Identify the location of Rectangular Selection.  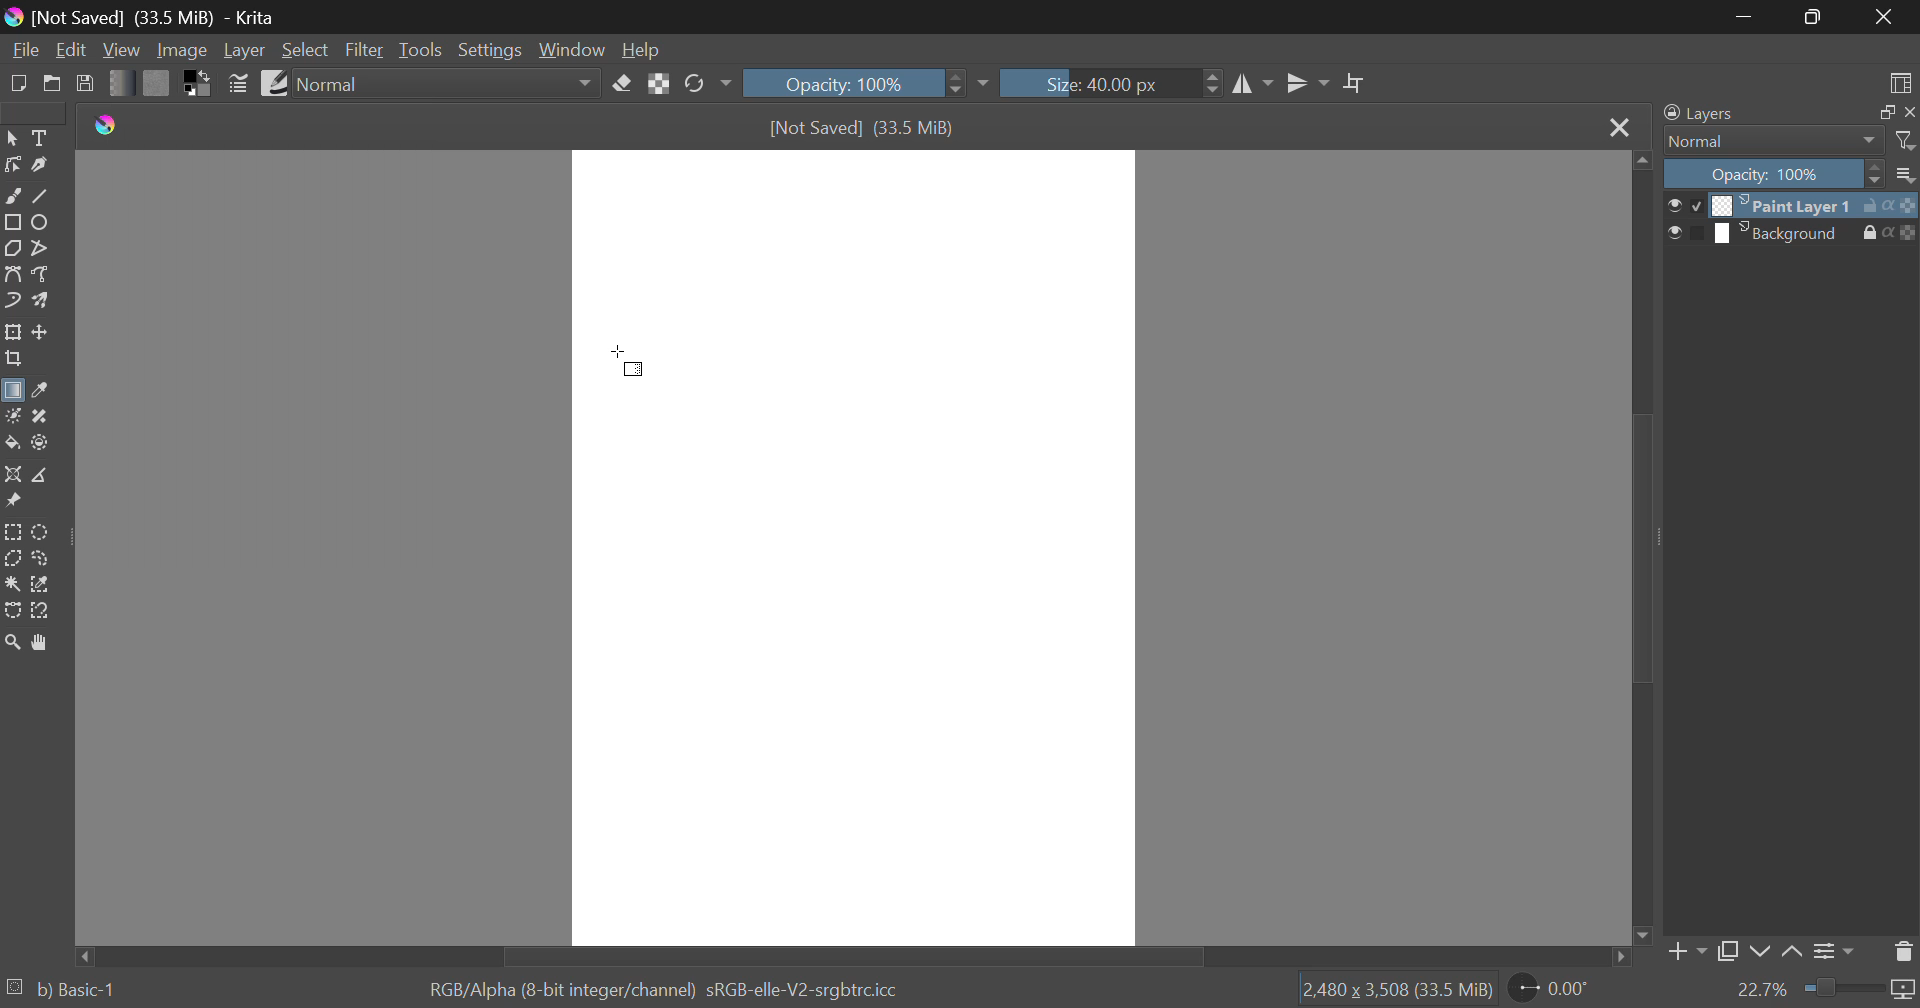
(14, 533).